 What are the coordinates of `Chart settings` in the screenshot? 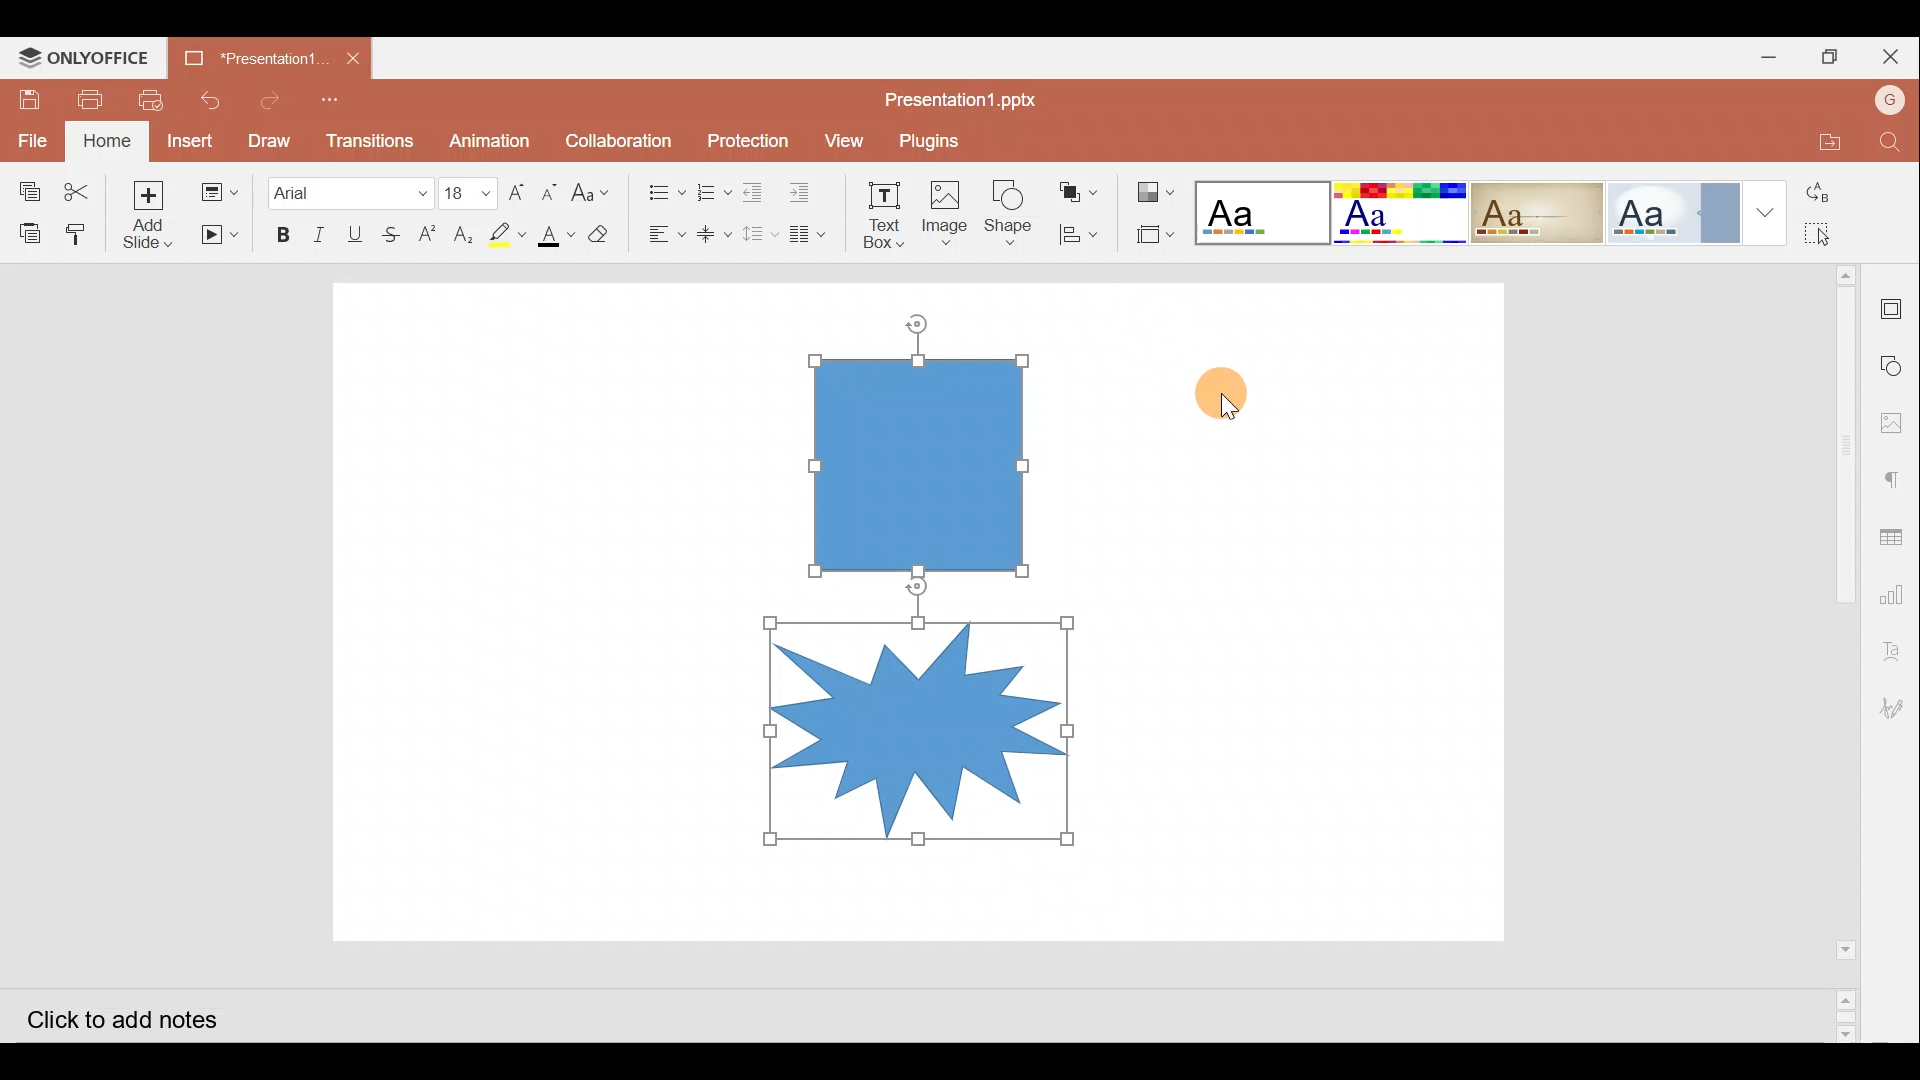 It's located at (1901, 599).